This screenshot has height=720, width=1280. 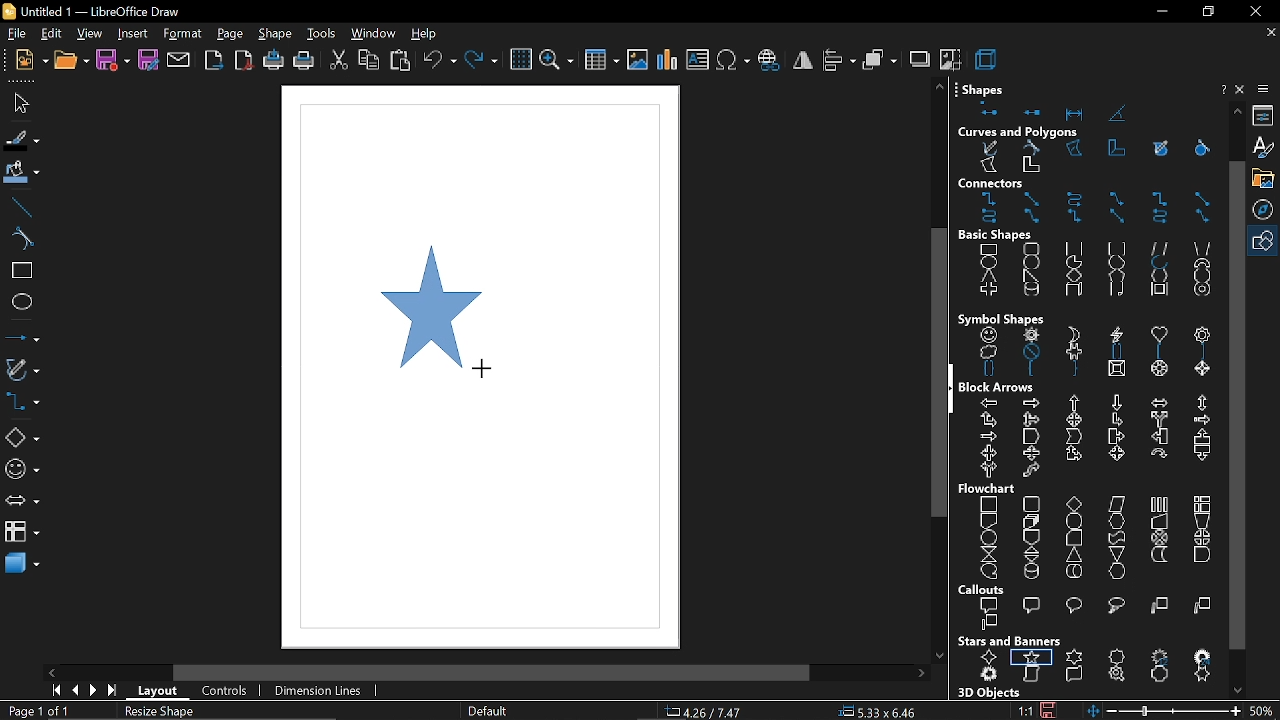 I want to click on move up, so click(x=1237, y=111).